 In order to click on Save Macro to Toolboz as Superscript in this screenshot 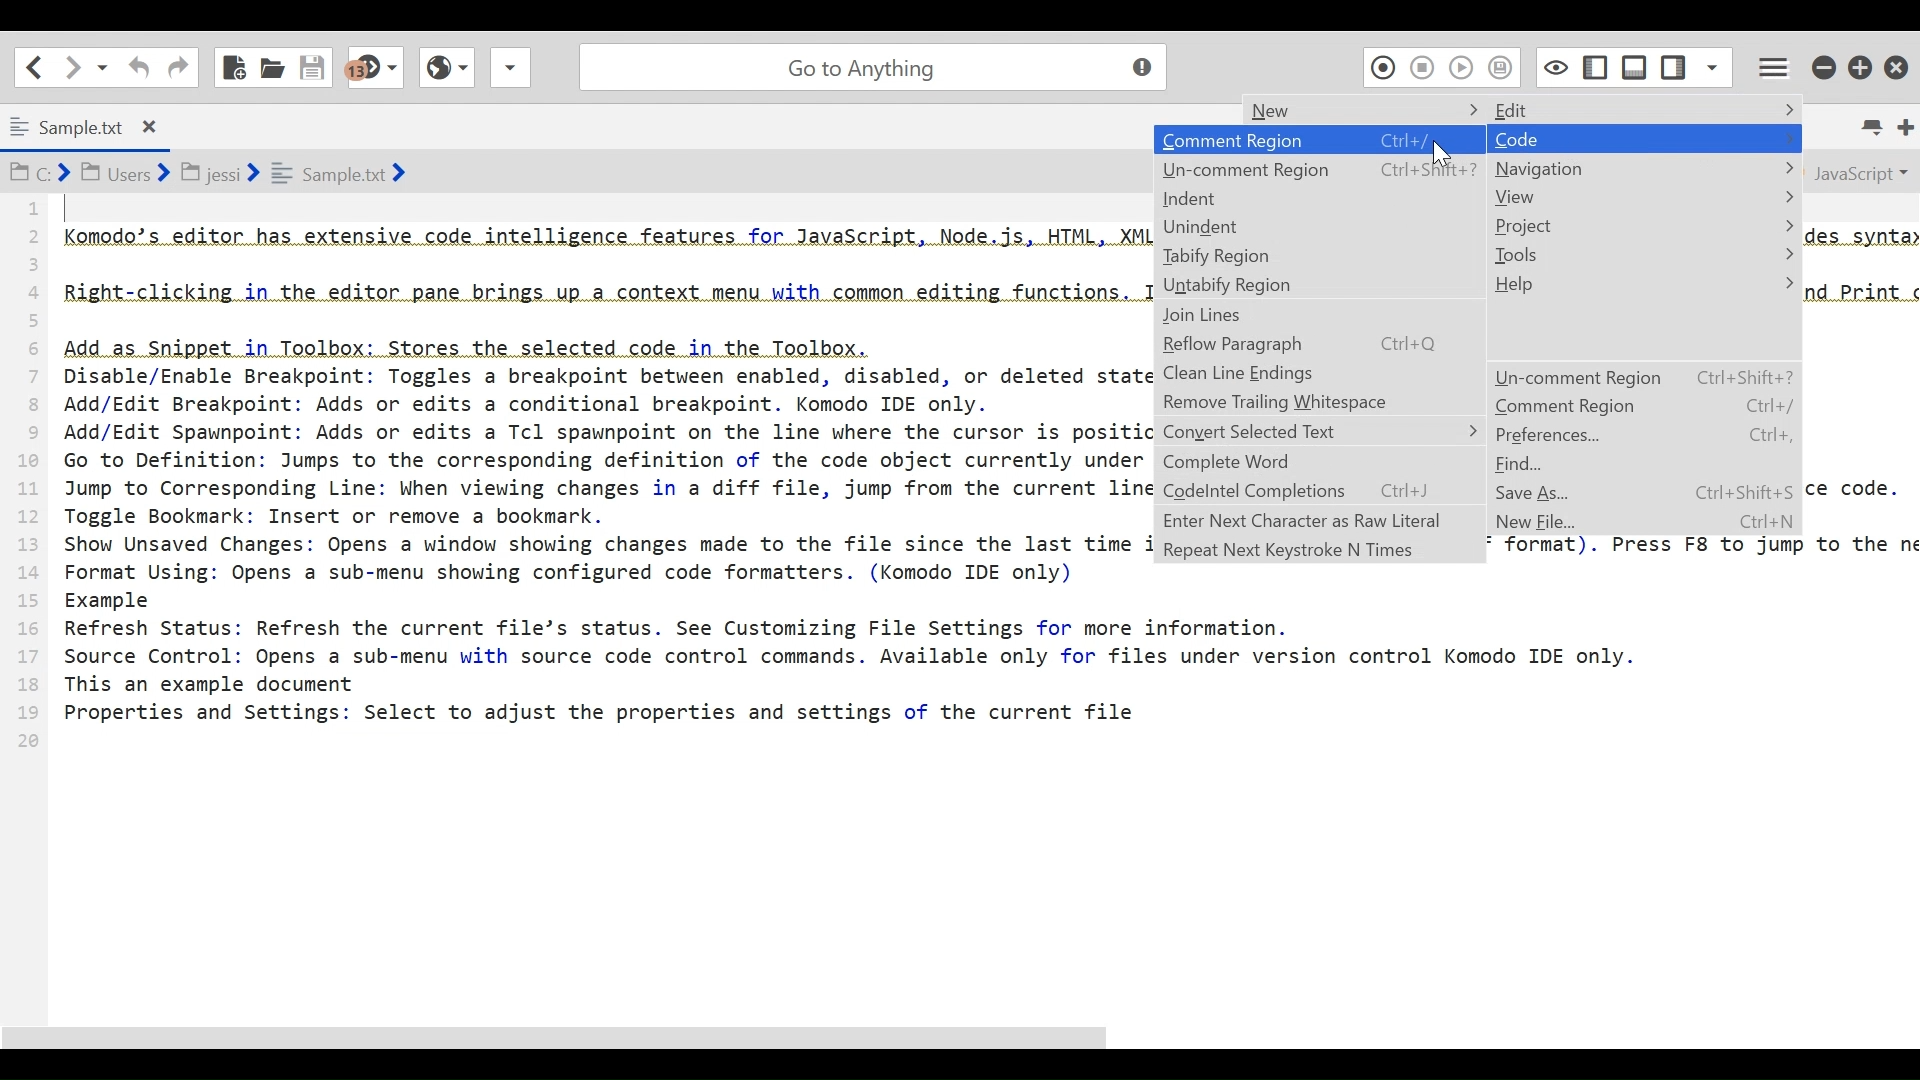, I will do `click(1504, 66)`.